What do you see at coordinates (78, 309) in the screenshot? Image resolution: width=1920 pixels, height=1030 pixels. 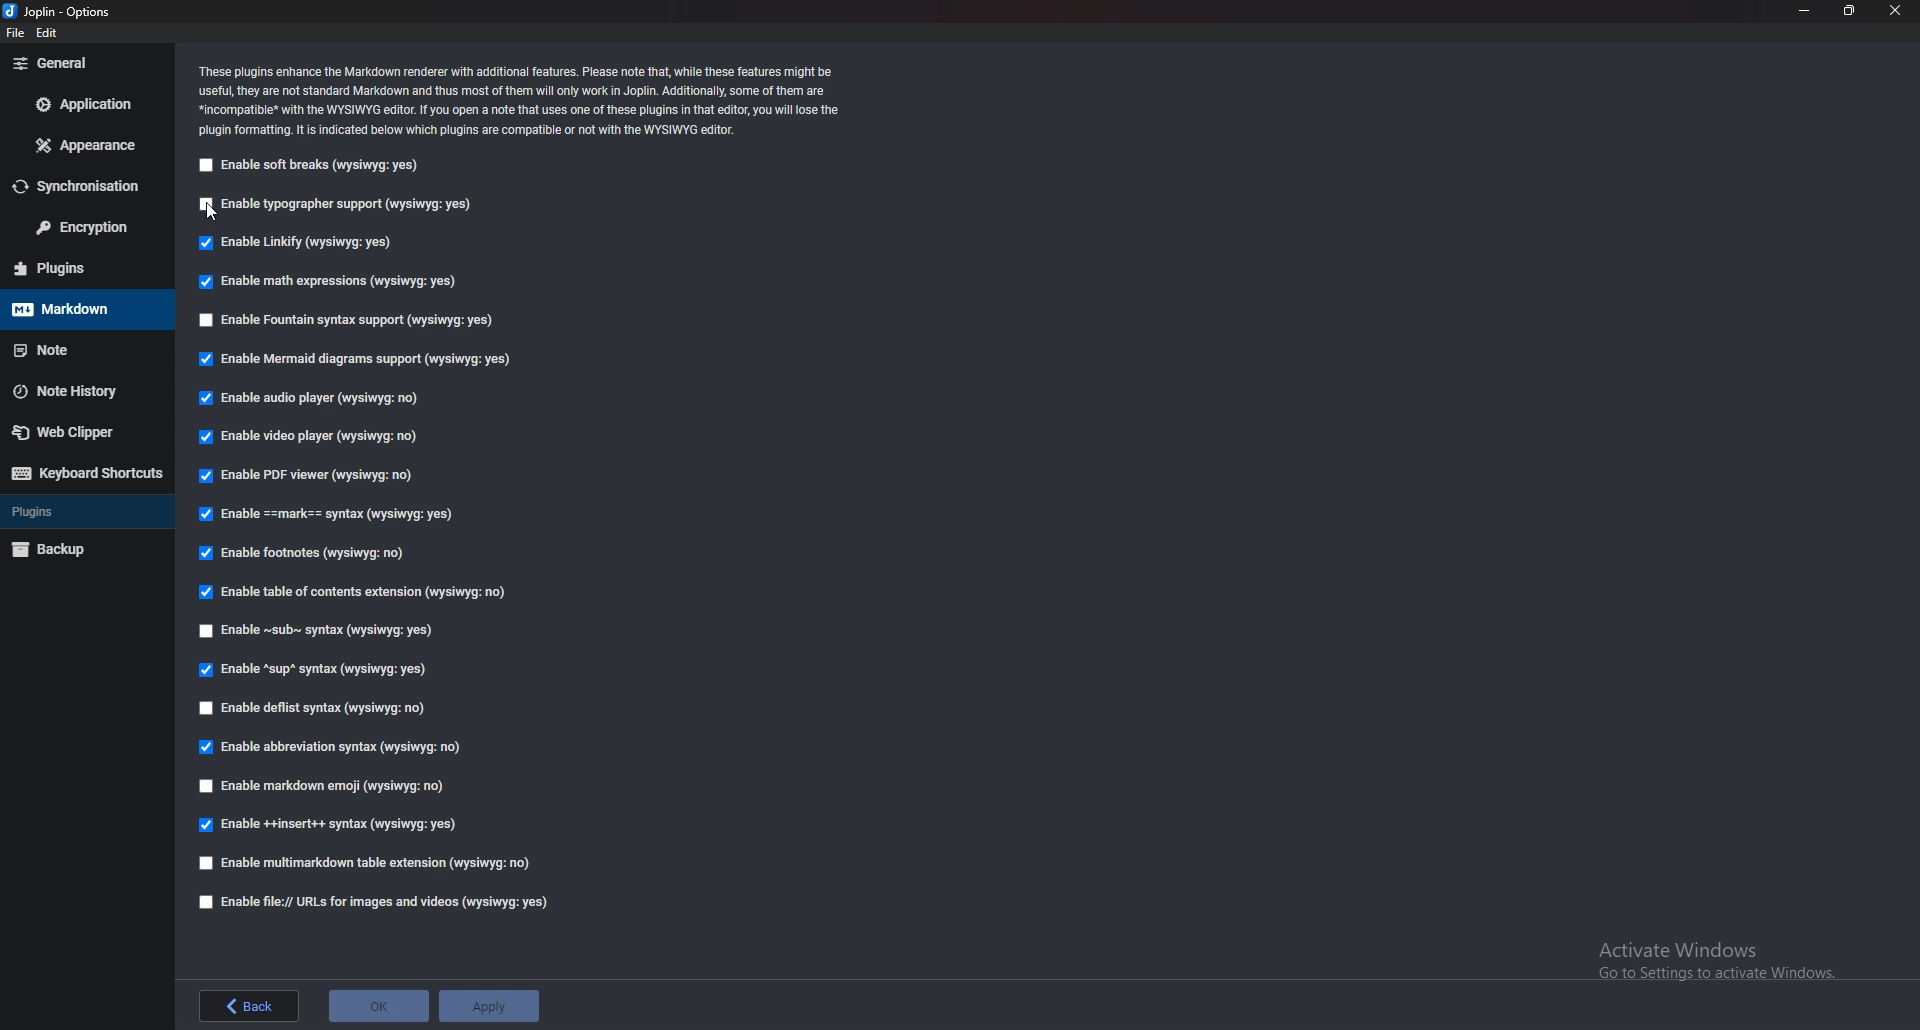 I see `markdown` at bounding box center [78, 309].